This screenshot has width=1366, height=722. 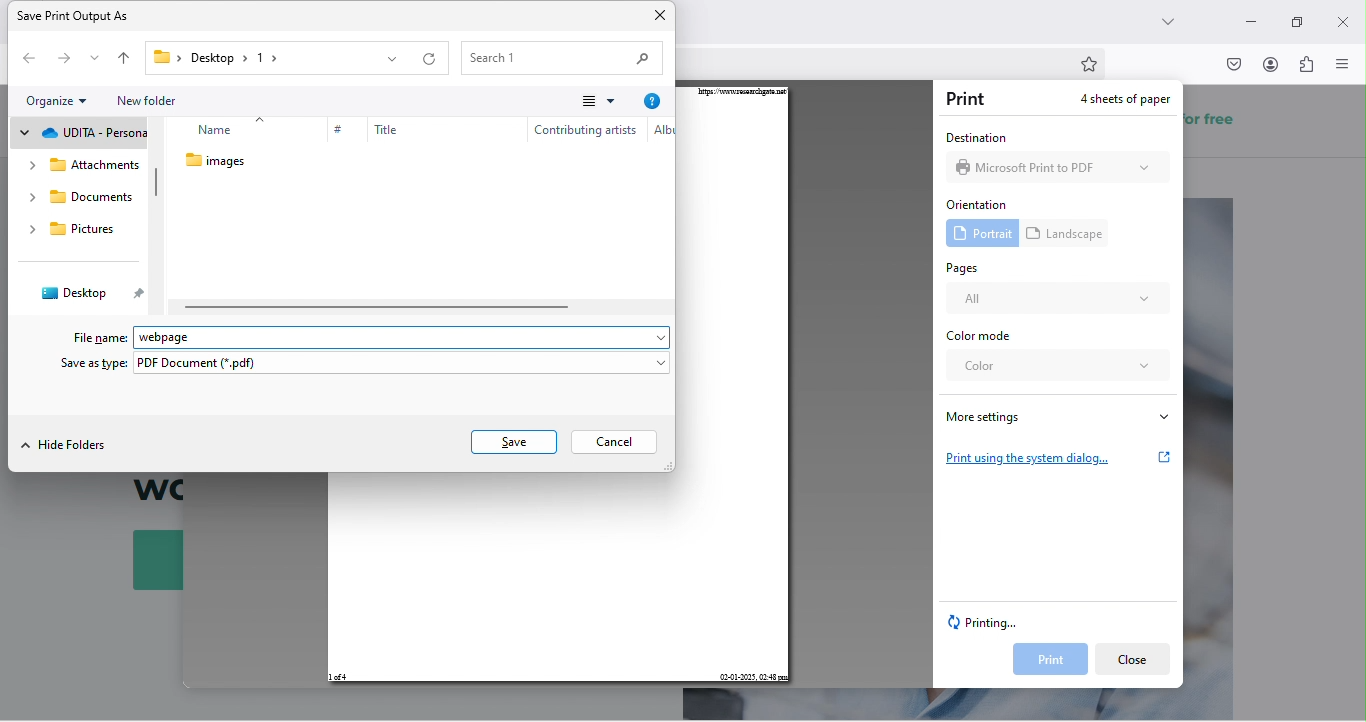 I want to click on cancel, so click(x=619, y=441).